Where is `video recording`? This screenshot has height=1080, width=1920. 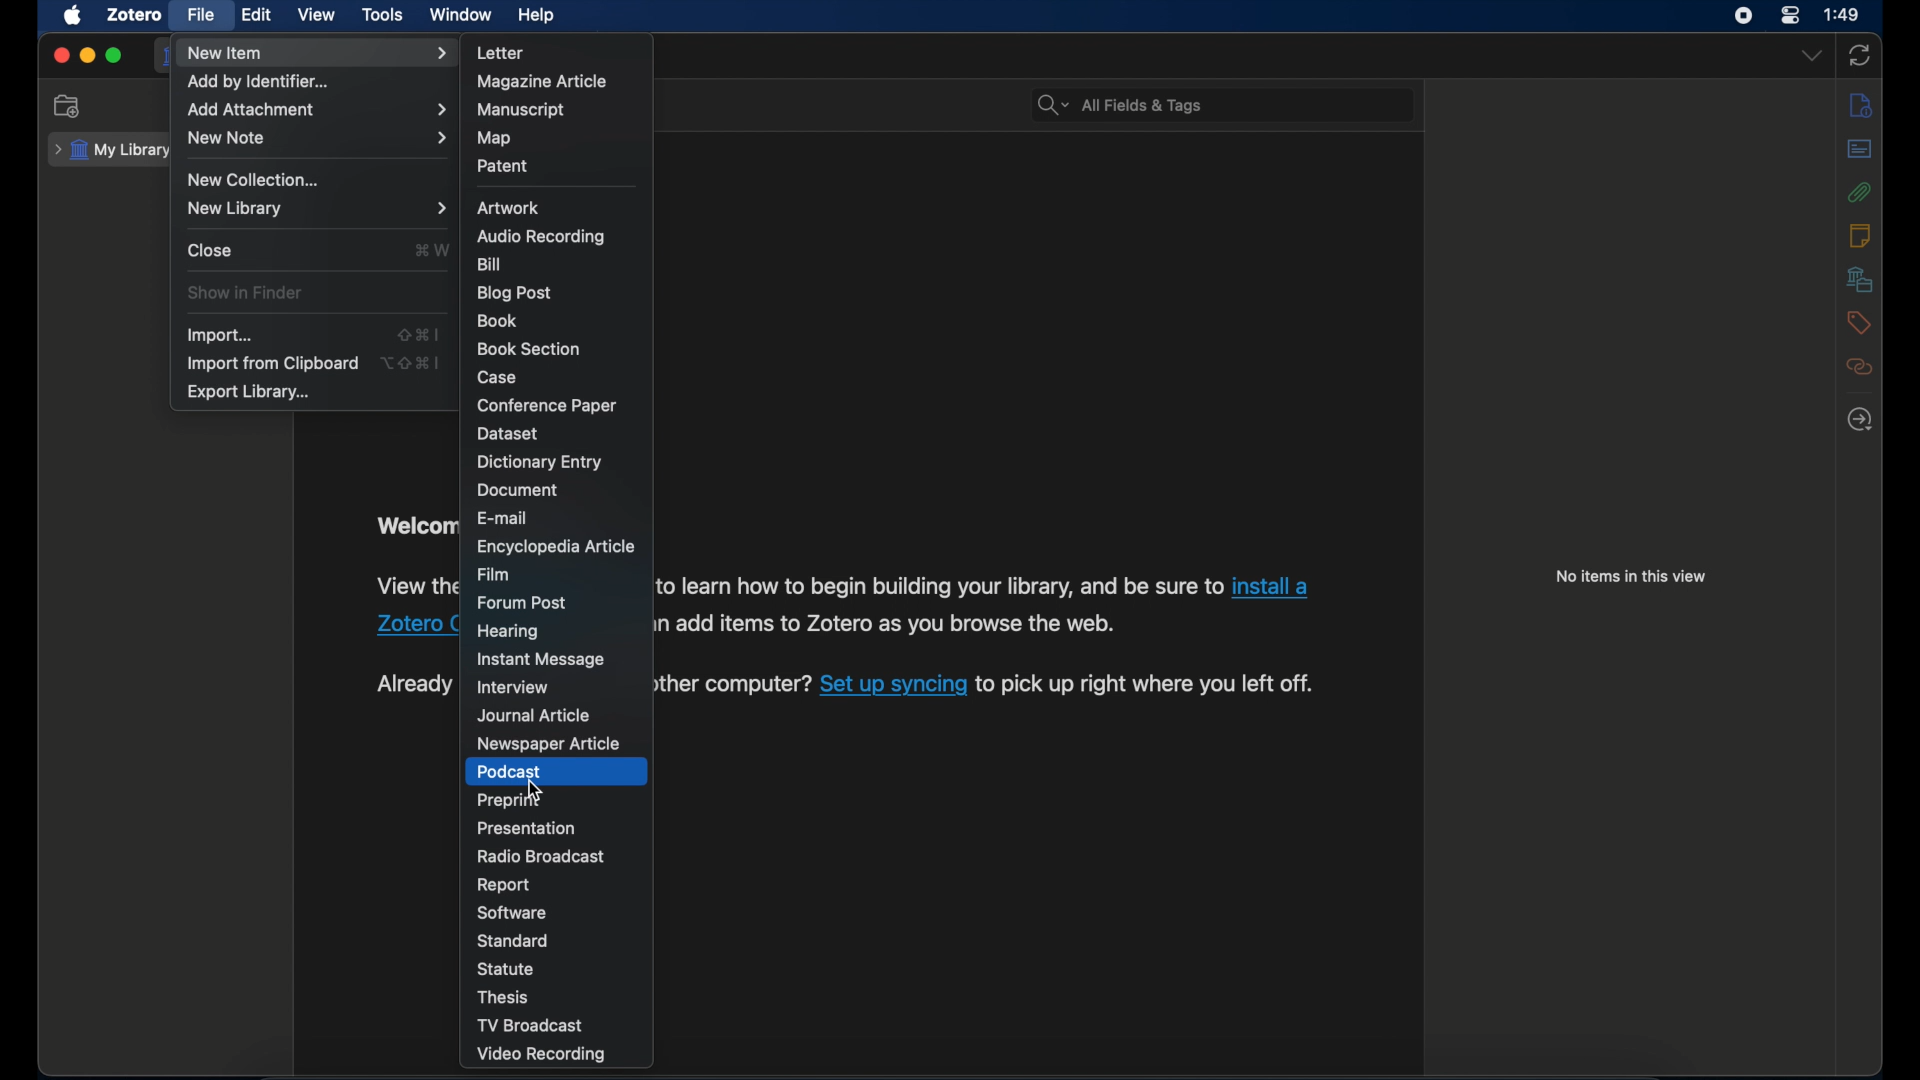 video recording is located at coordinates (542, 1055).